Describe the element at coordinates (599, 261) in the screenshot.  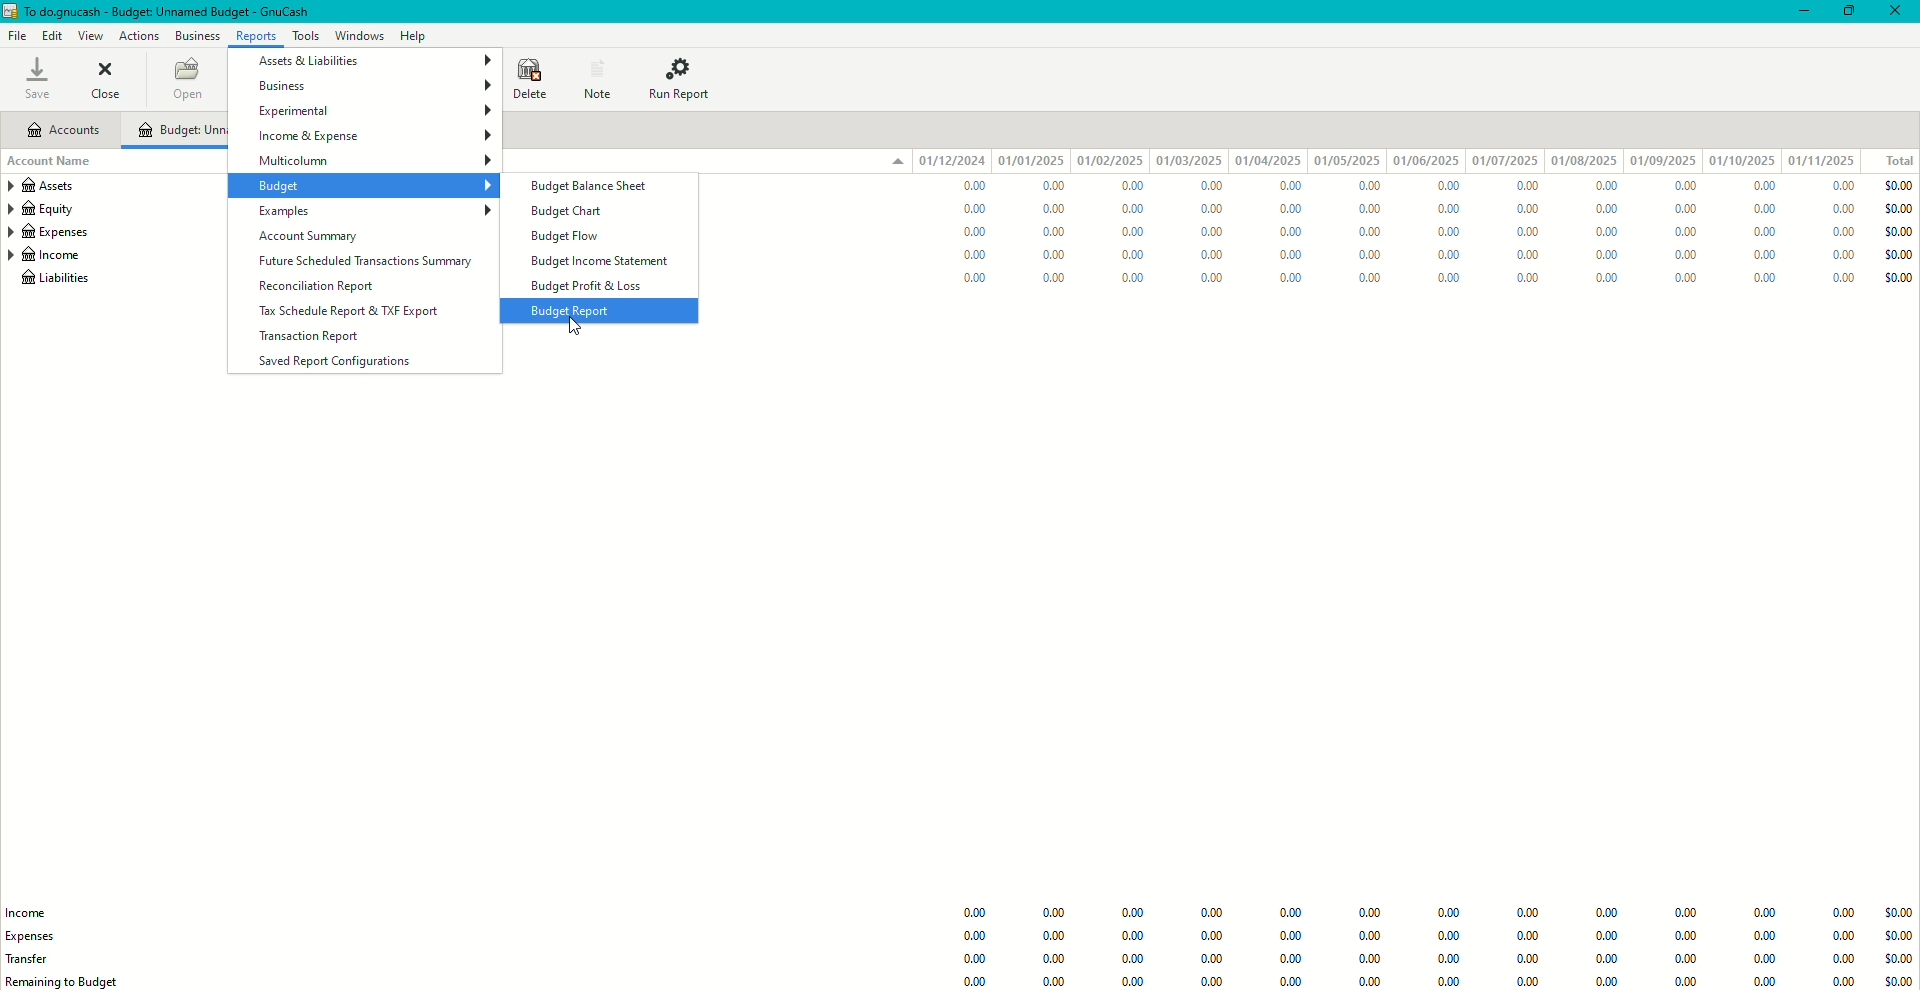
I see `Budget Income Statement` at that location.